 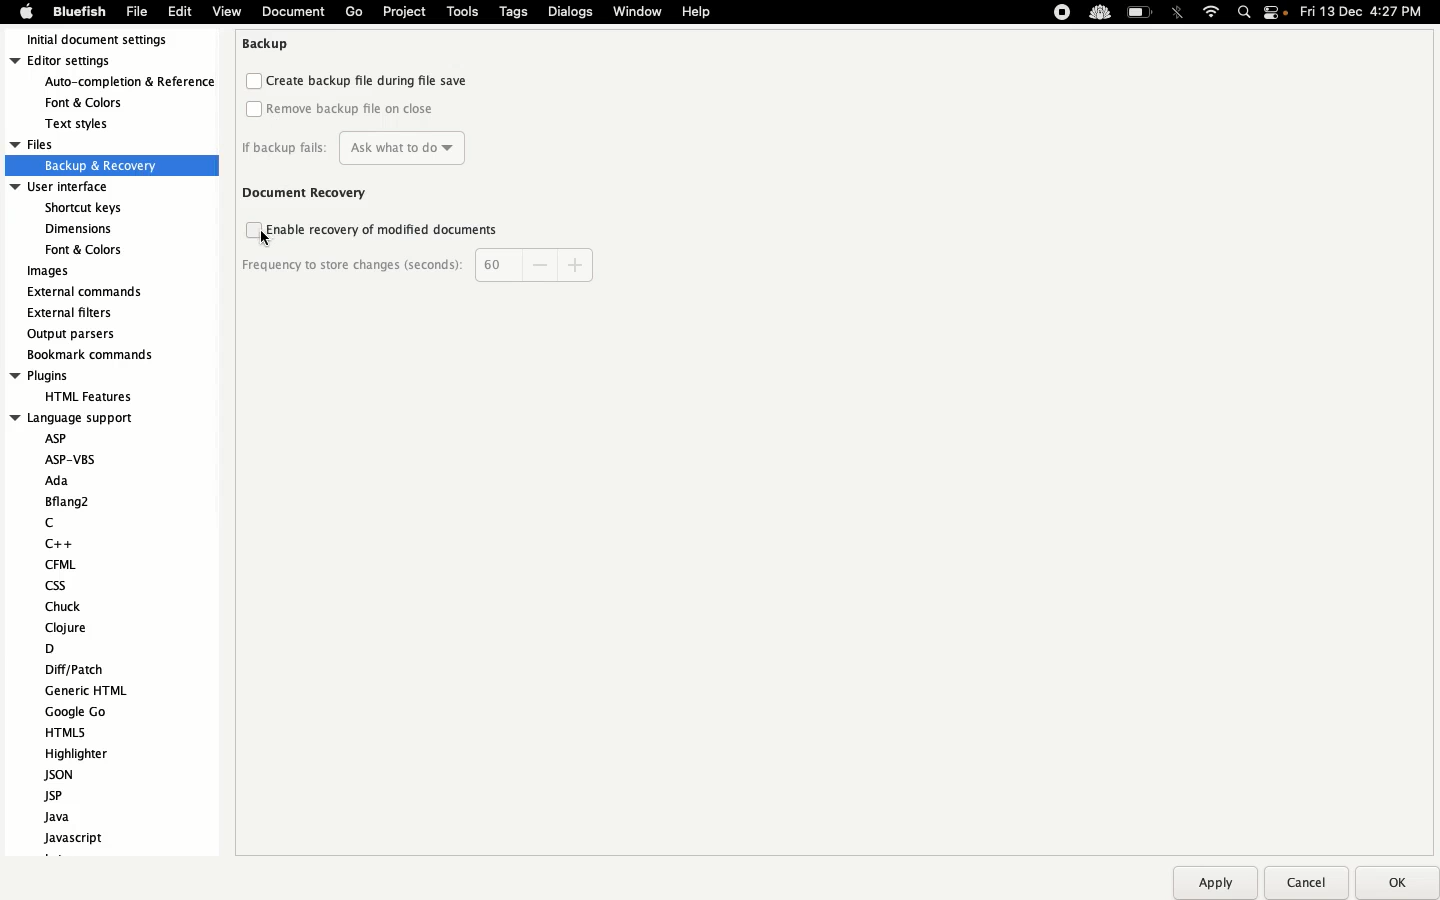 What do you see at coordinates (354, 147) in the screenshot?
I see `If backup fails` at bounding box center [354, 147].